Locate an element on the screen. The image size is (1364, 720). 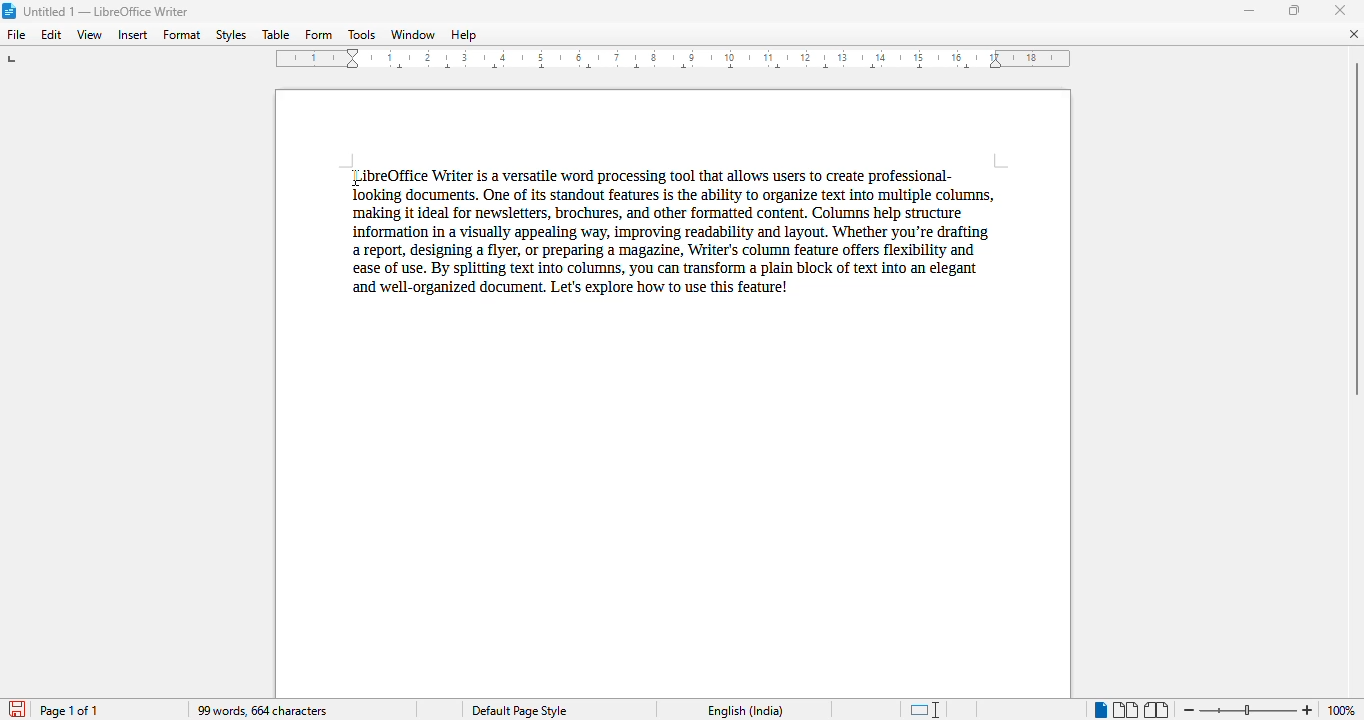
standard selection is located at coordinates (926, 709).